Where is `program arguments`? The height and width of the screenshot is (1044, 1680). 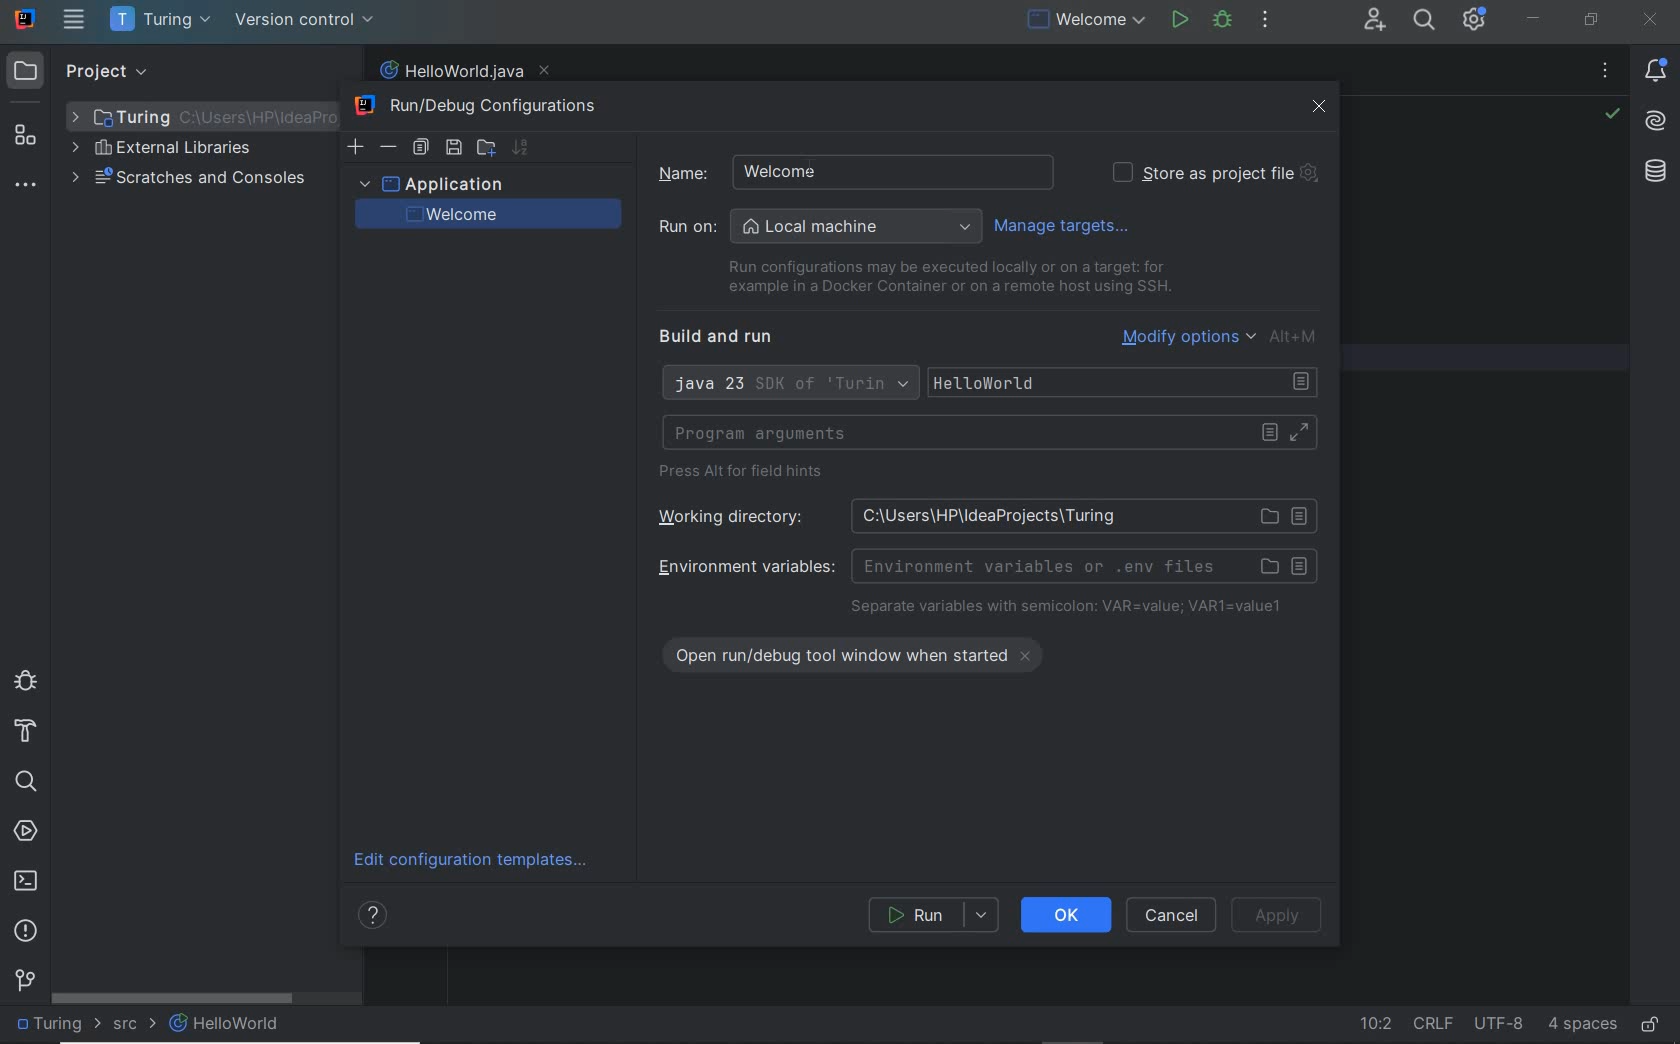
program arguments is located at coordinates (989, 433).